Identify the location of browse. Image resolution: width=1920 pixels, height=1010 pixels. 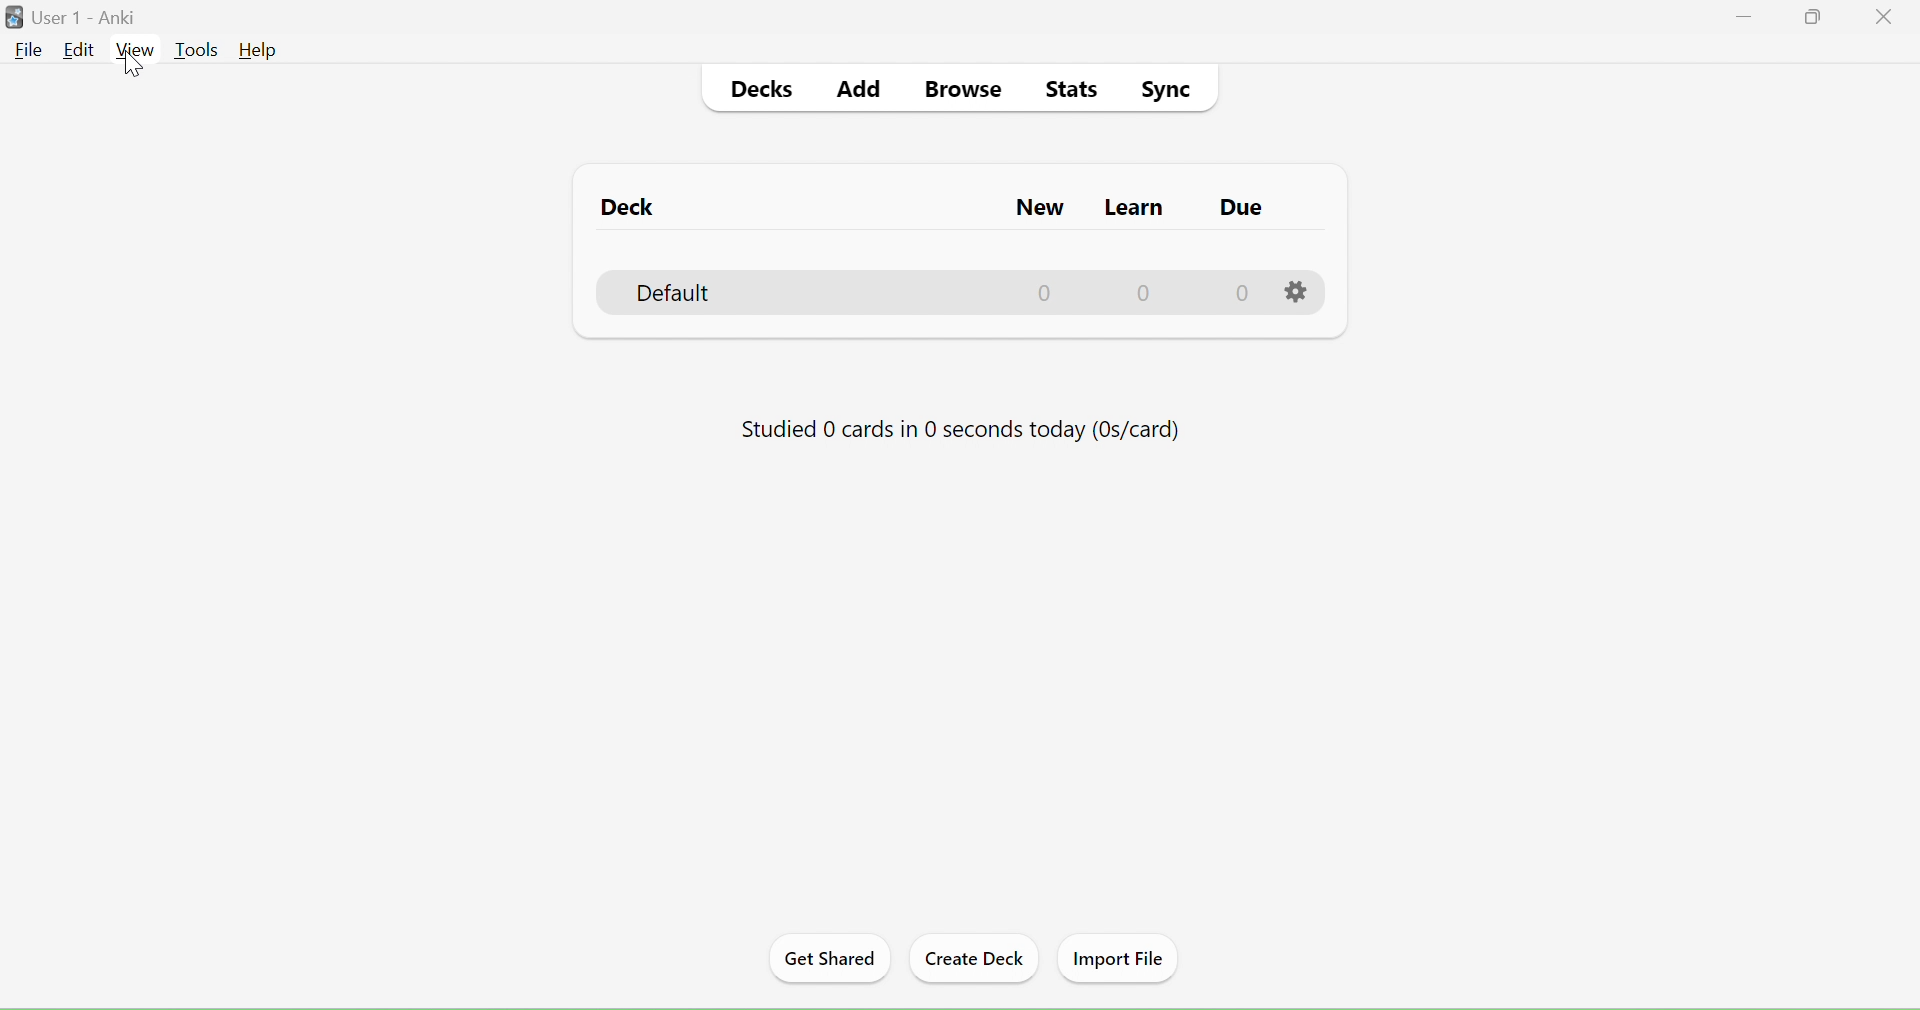
(969, 90).